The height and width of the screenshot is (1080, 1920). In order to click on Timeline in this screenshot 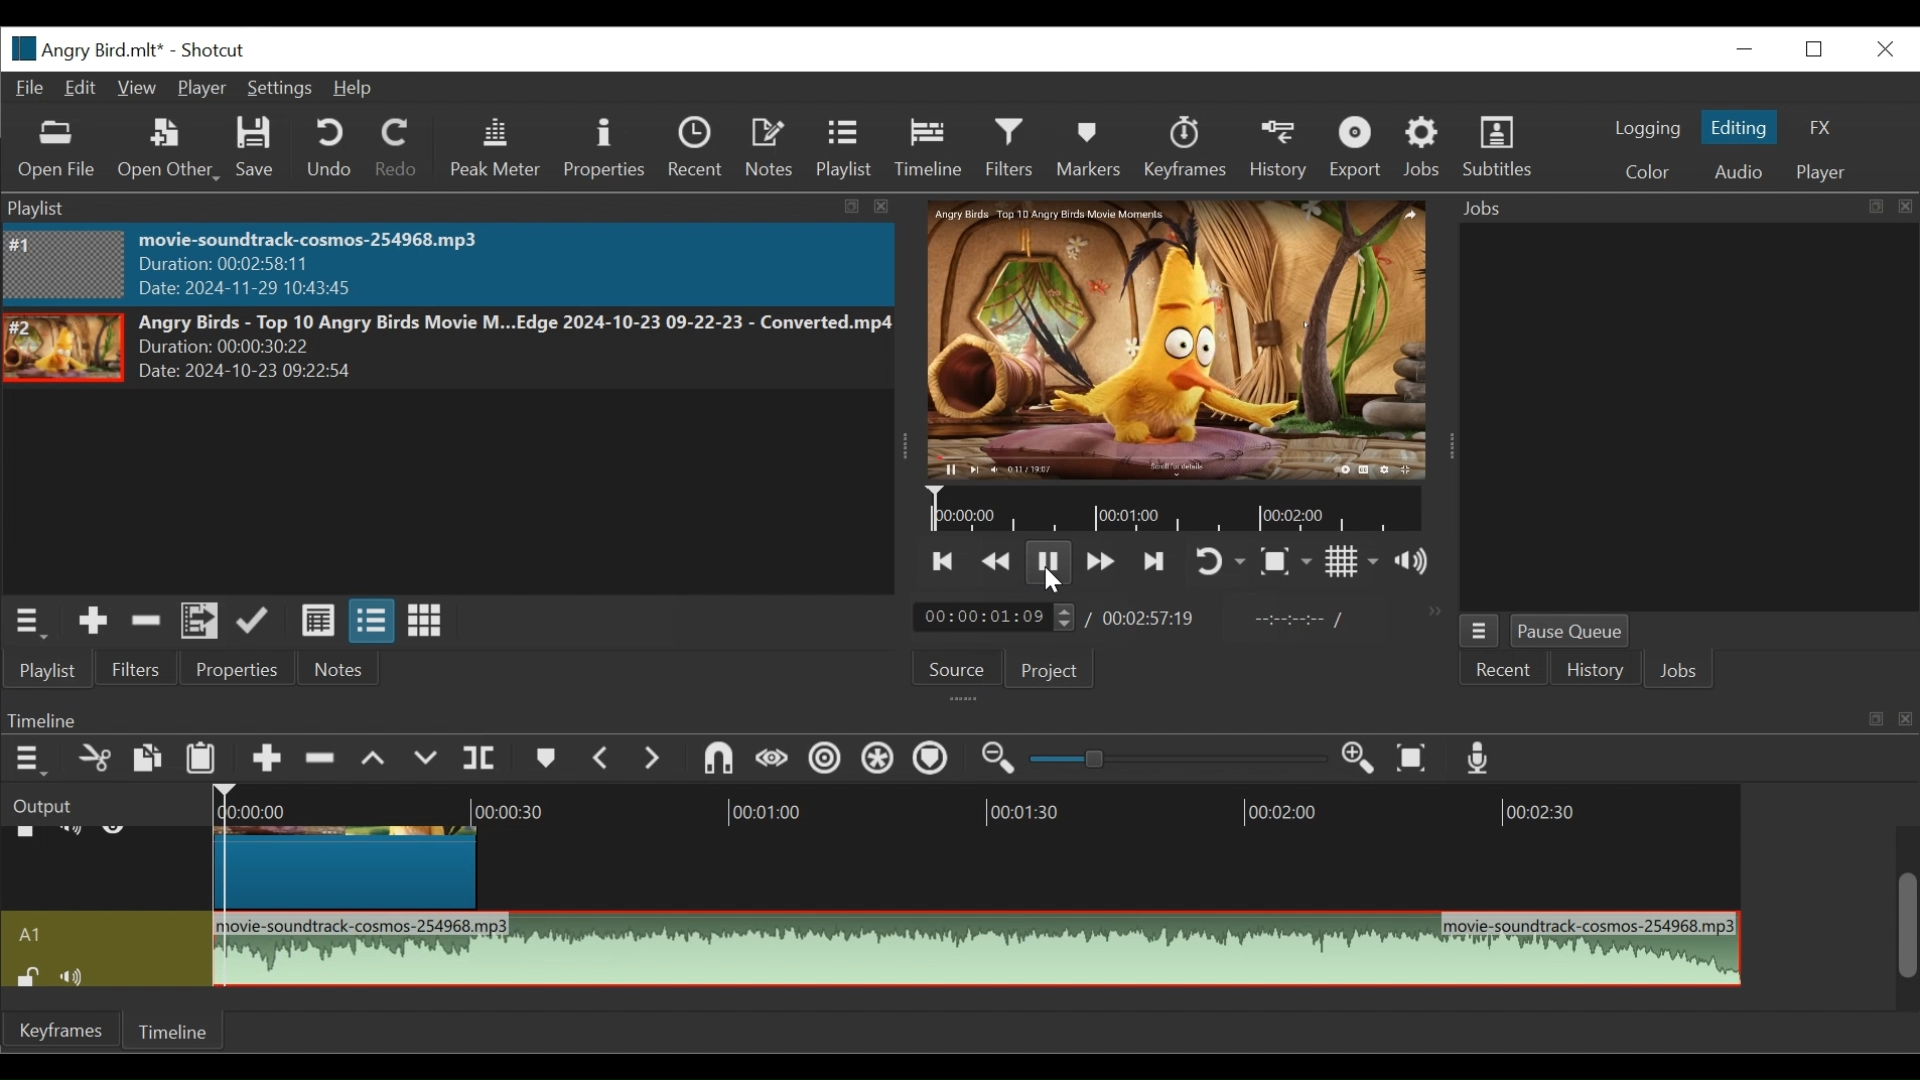, I will do `click(943, 807)`.